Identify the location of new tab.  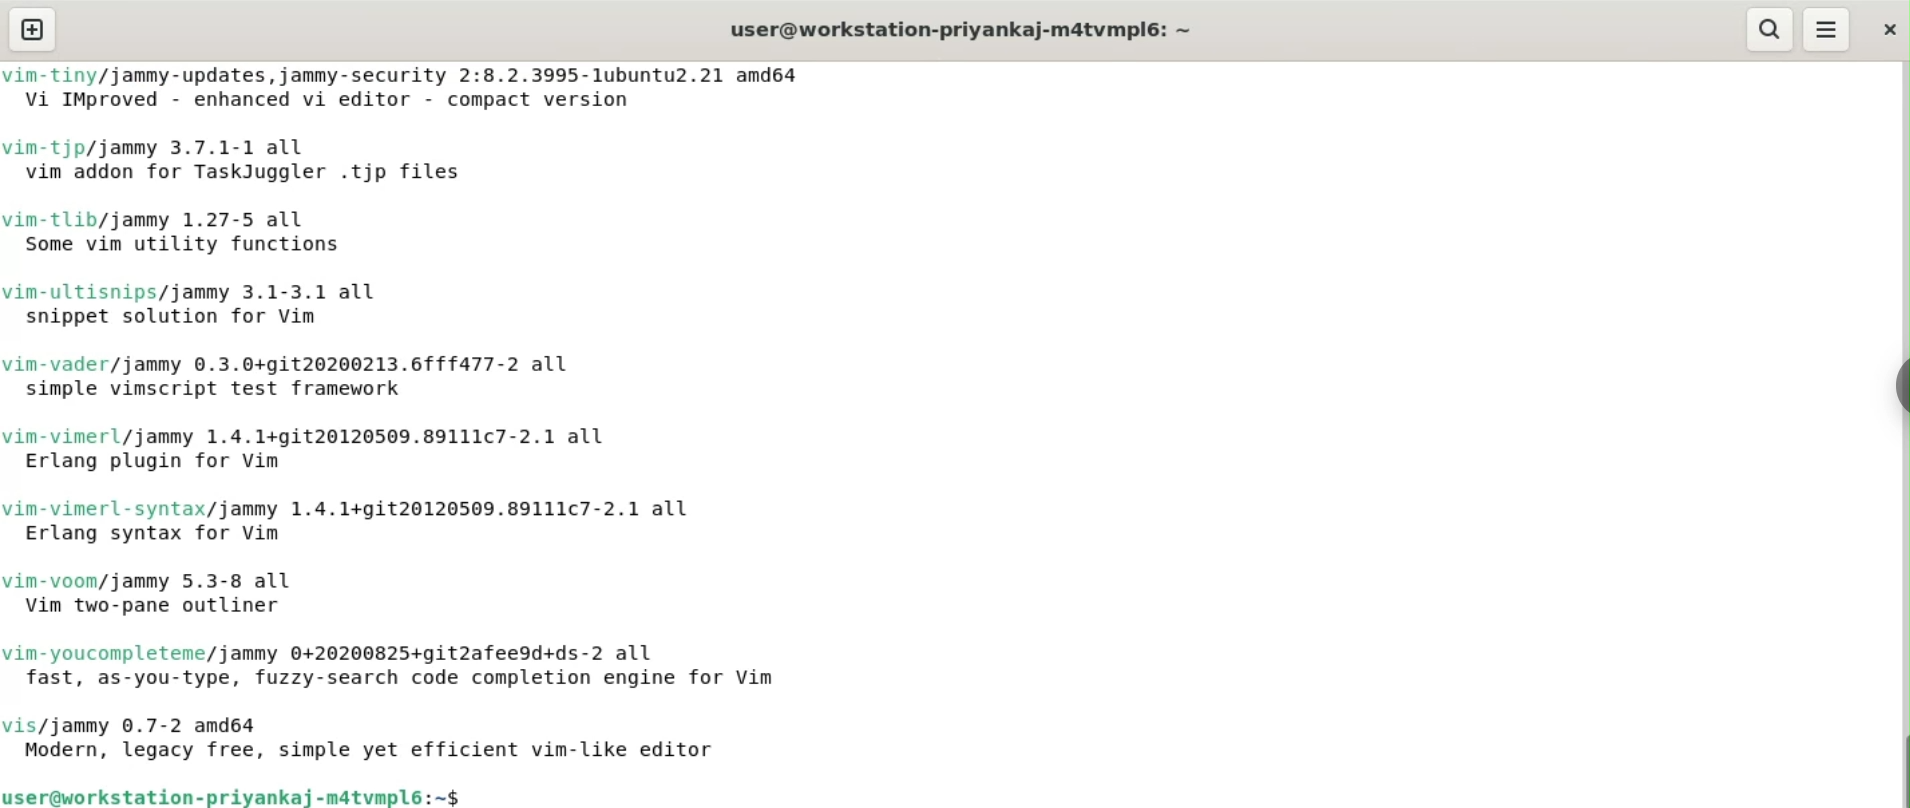
(37, 29).